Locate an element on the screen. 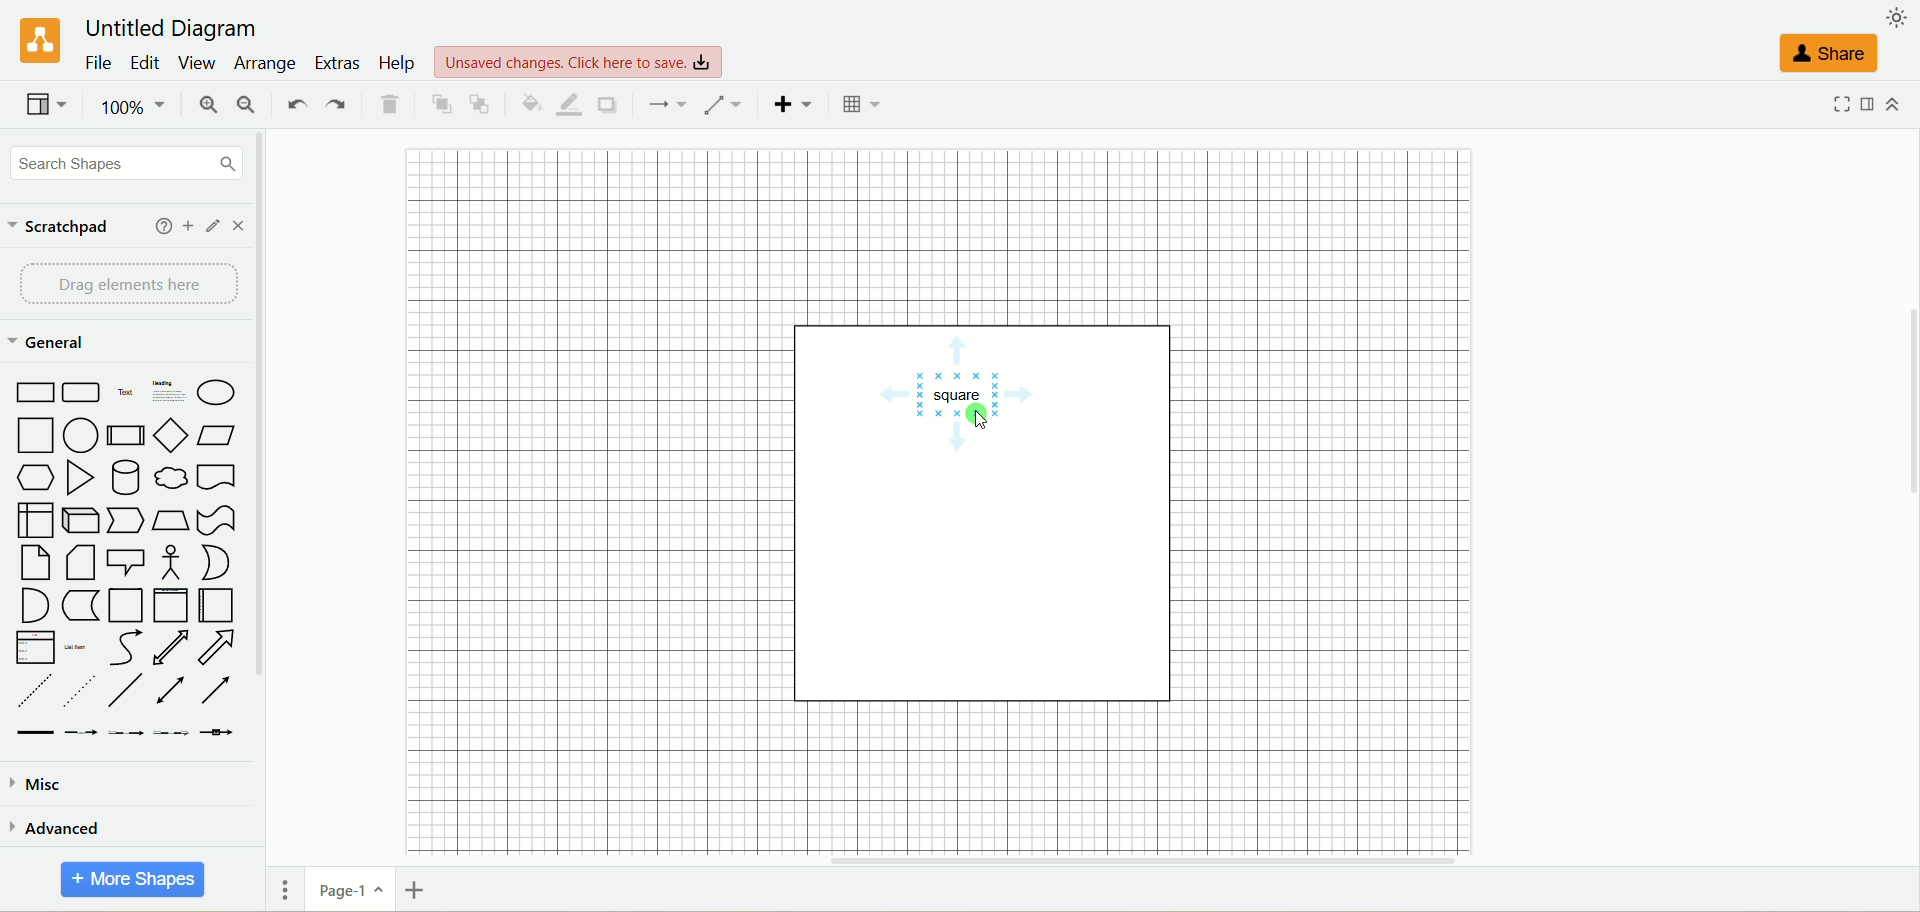  misc is located at coordinates (44, 781).